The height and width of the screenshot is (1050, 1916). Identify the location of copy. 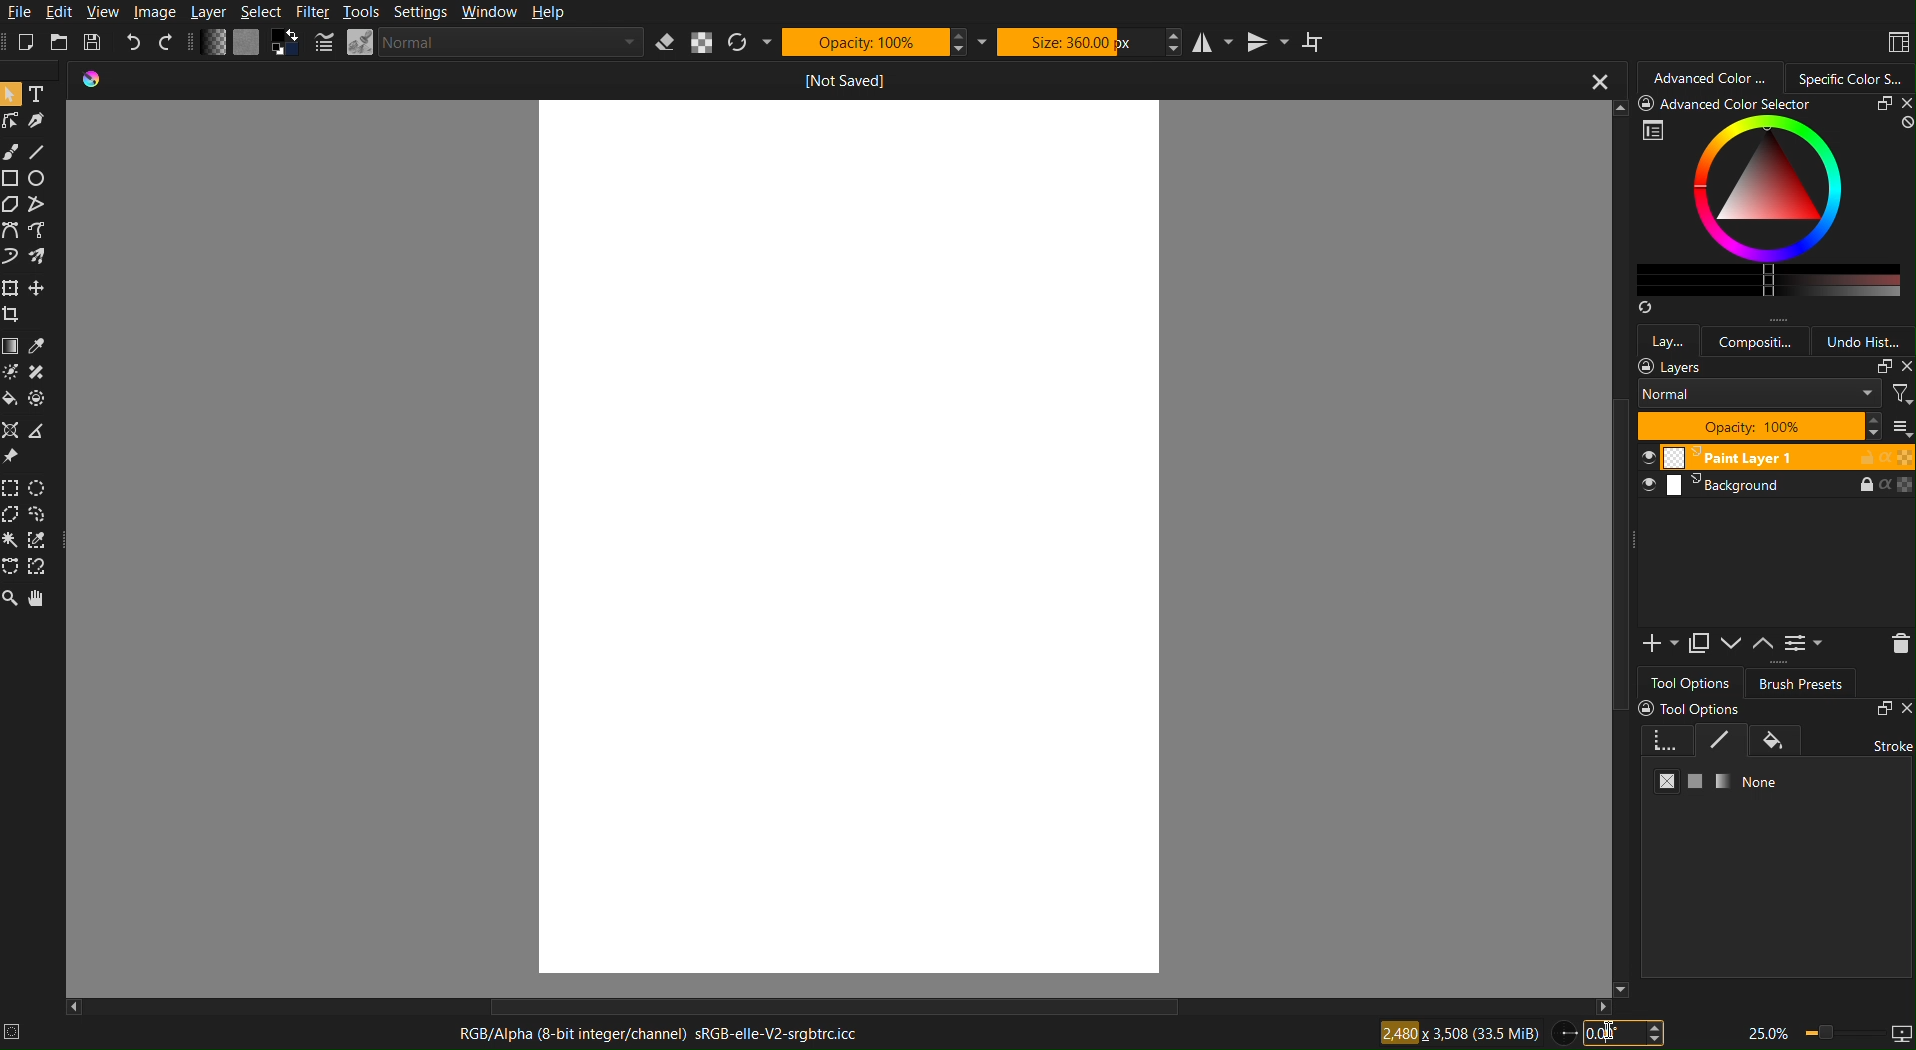
(1881, 368).